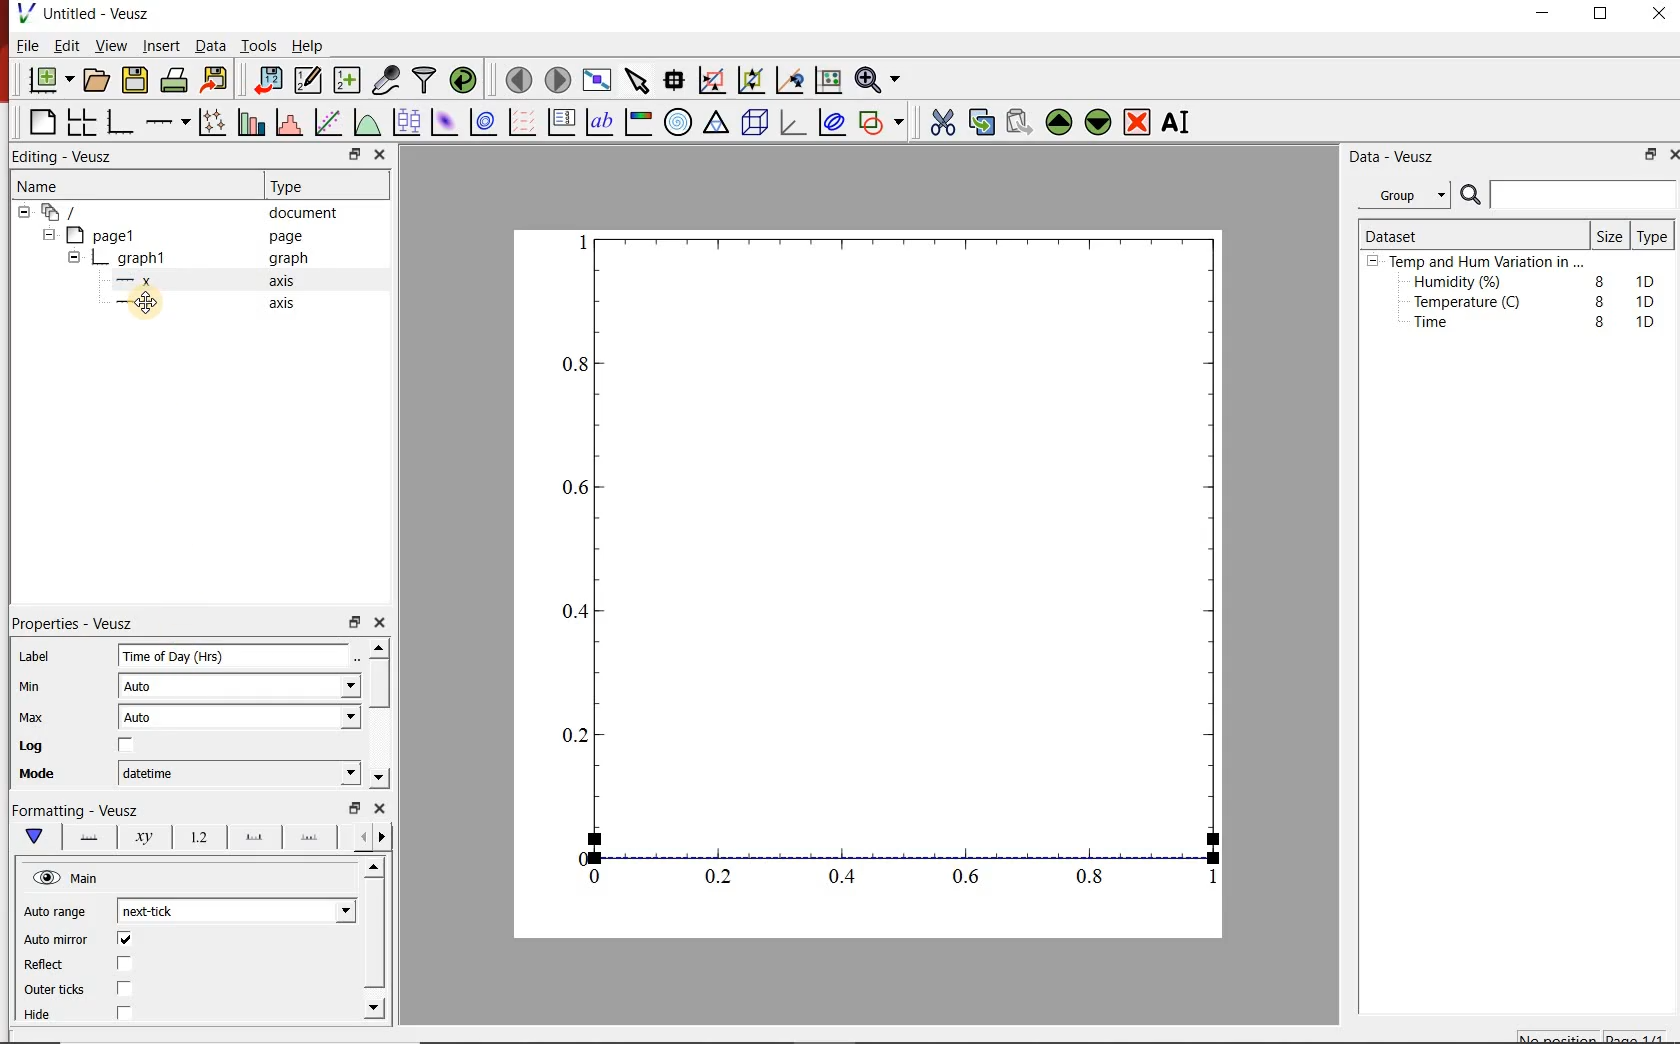 Image resolution: width=1680 pixels, height=1044 pixels. Describe the element at coordinates (1400, 233) in the screenshot. I see `Dataset` at that location.